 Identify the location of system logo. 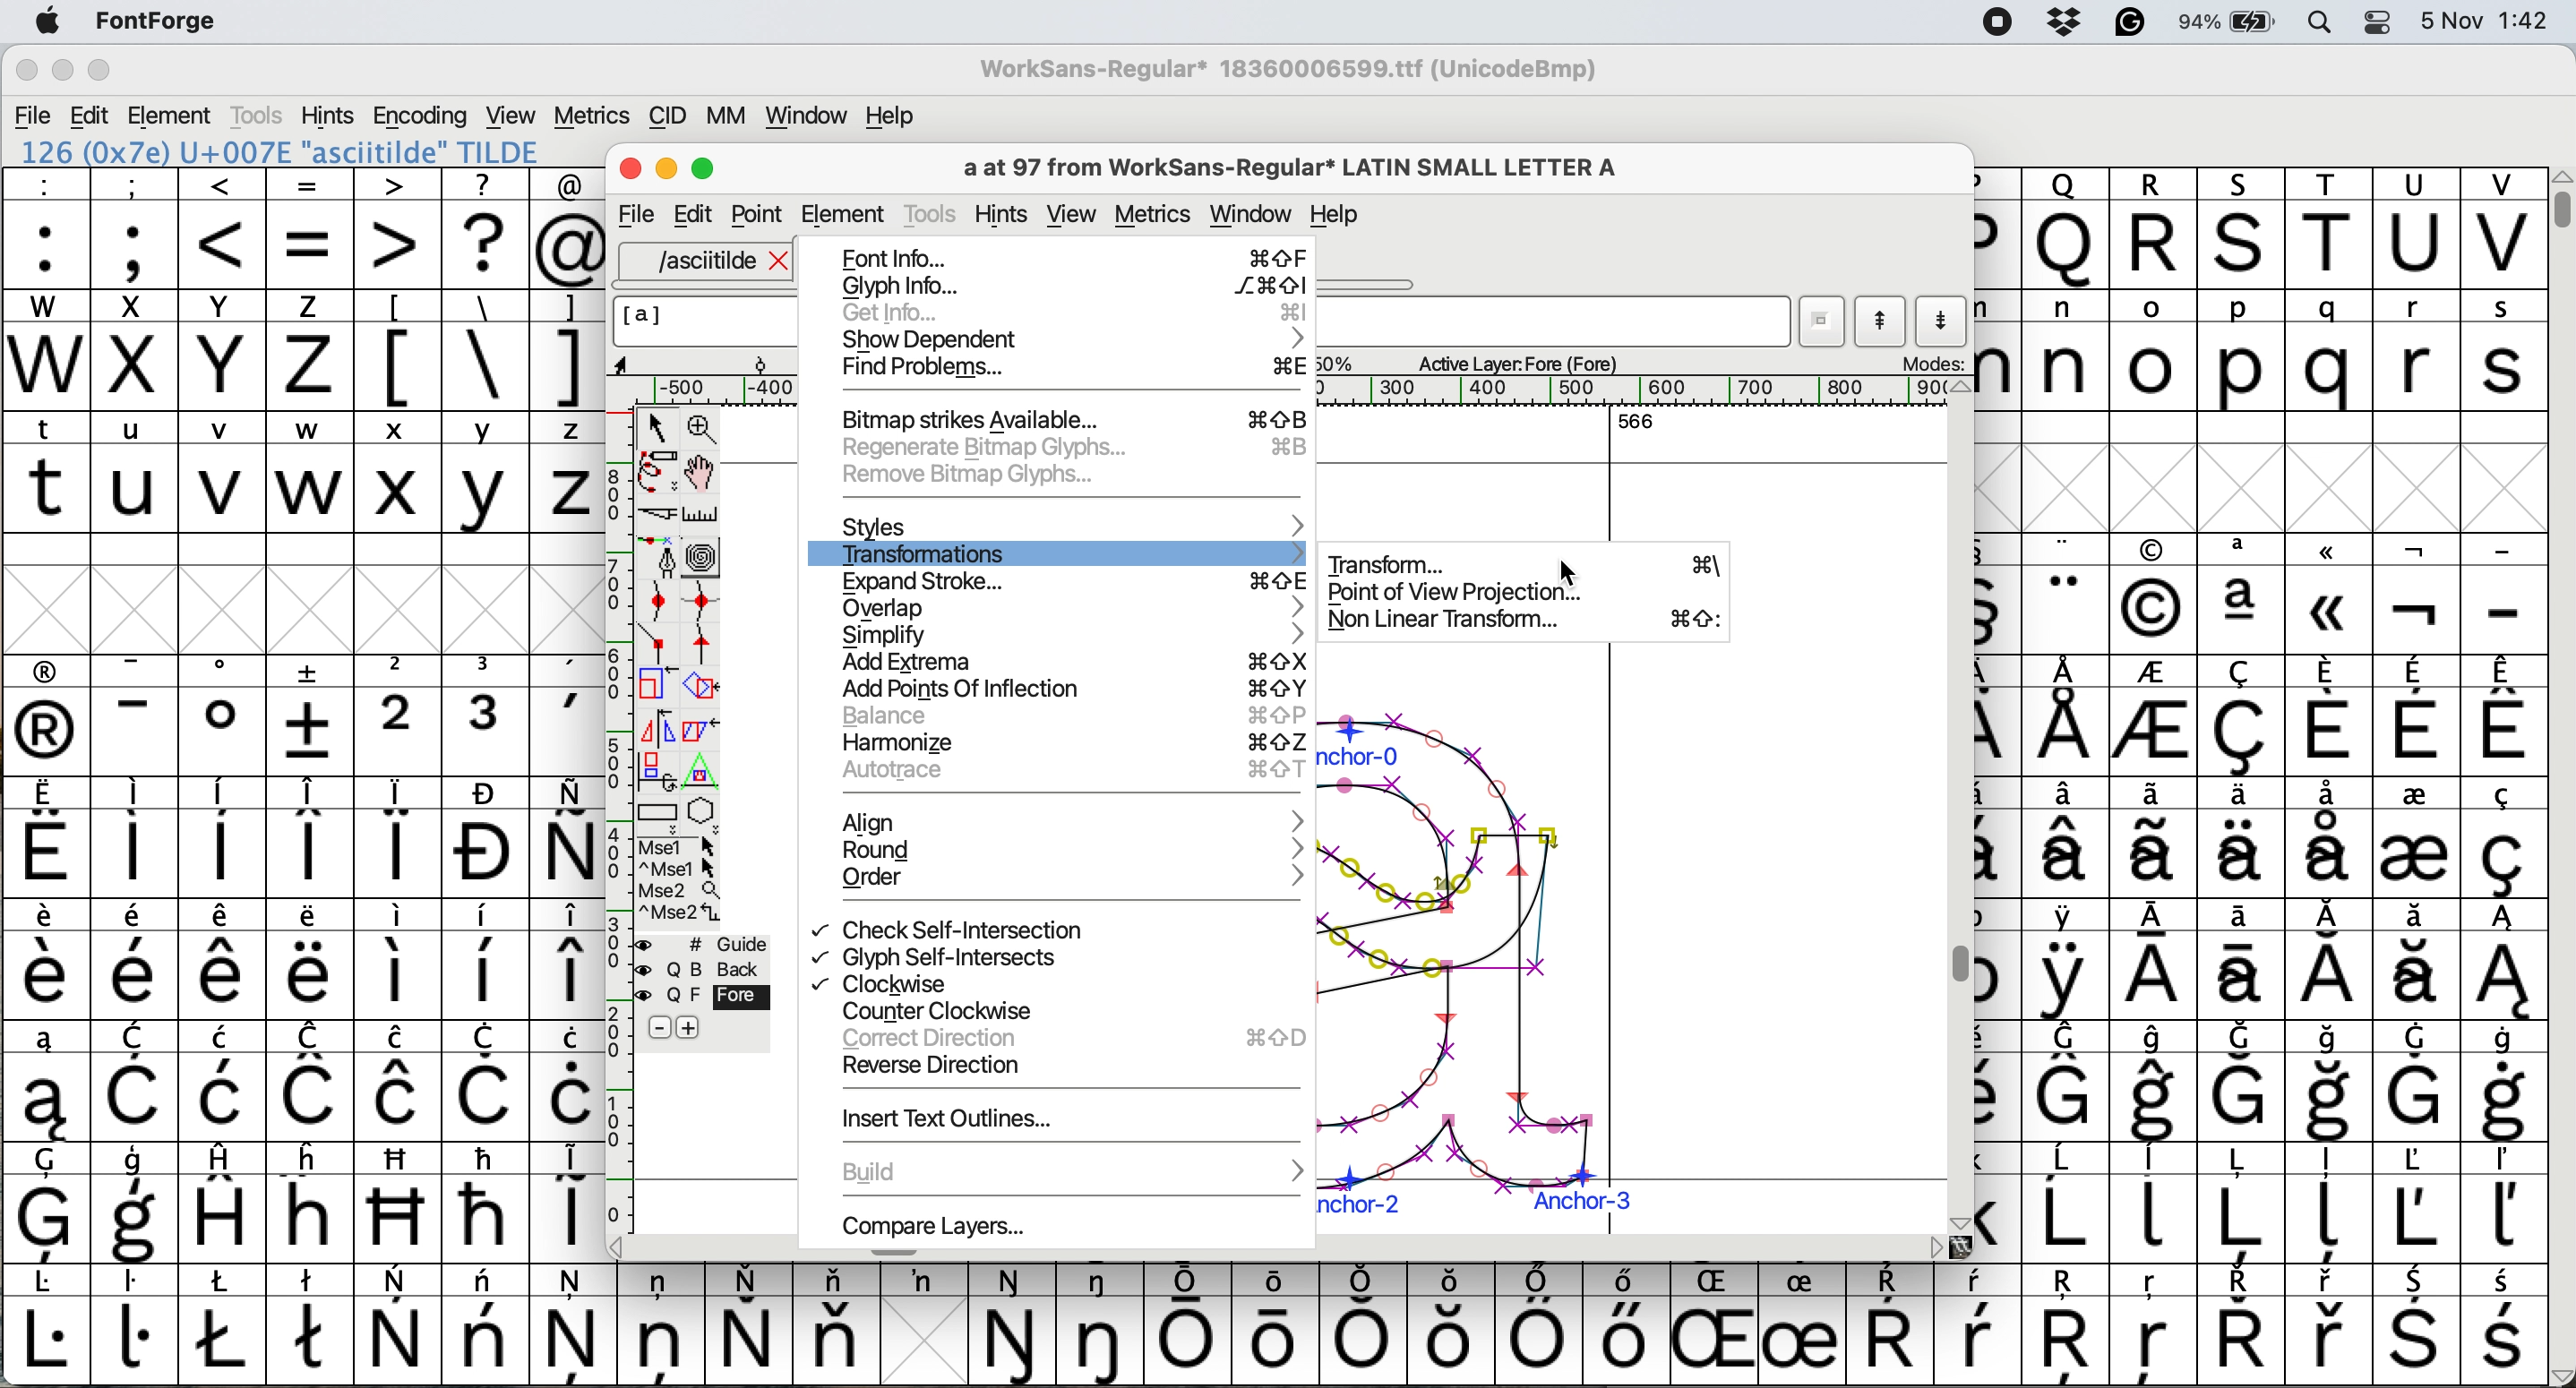
(47, 23).